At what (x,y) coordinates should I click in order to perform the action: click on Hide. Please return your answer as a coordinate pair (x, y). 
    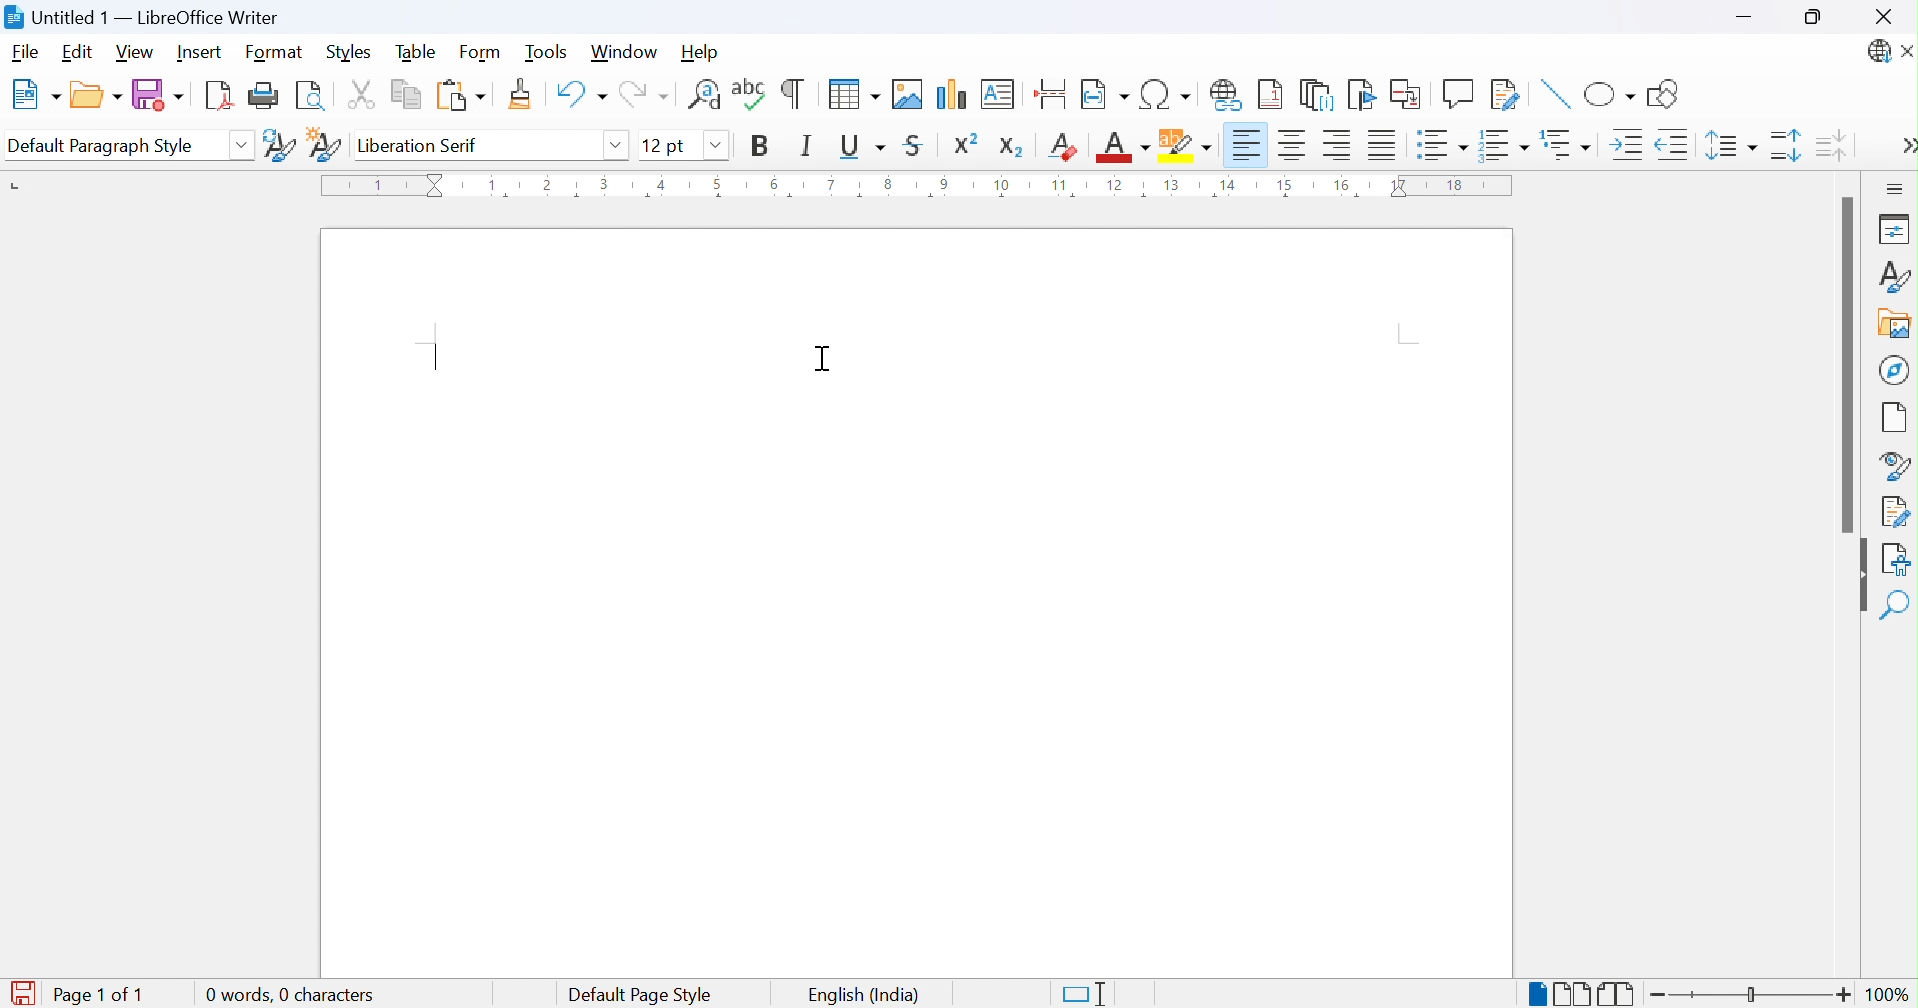
    Looking at the image, I should click on (1862, 576).